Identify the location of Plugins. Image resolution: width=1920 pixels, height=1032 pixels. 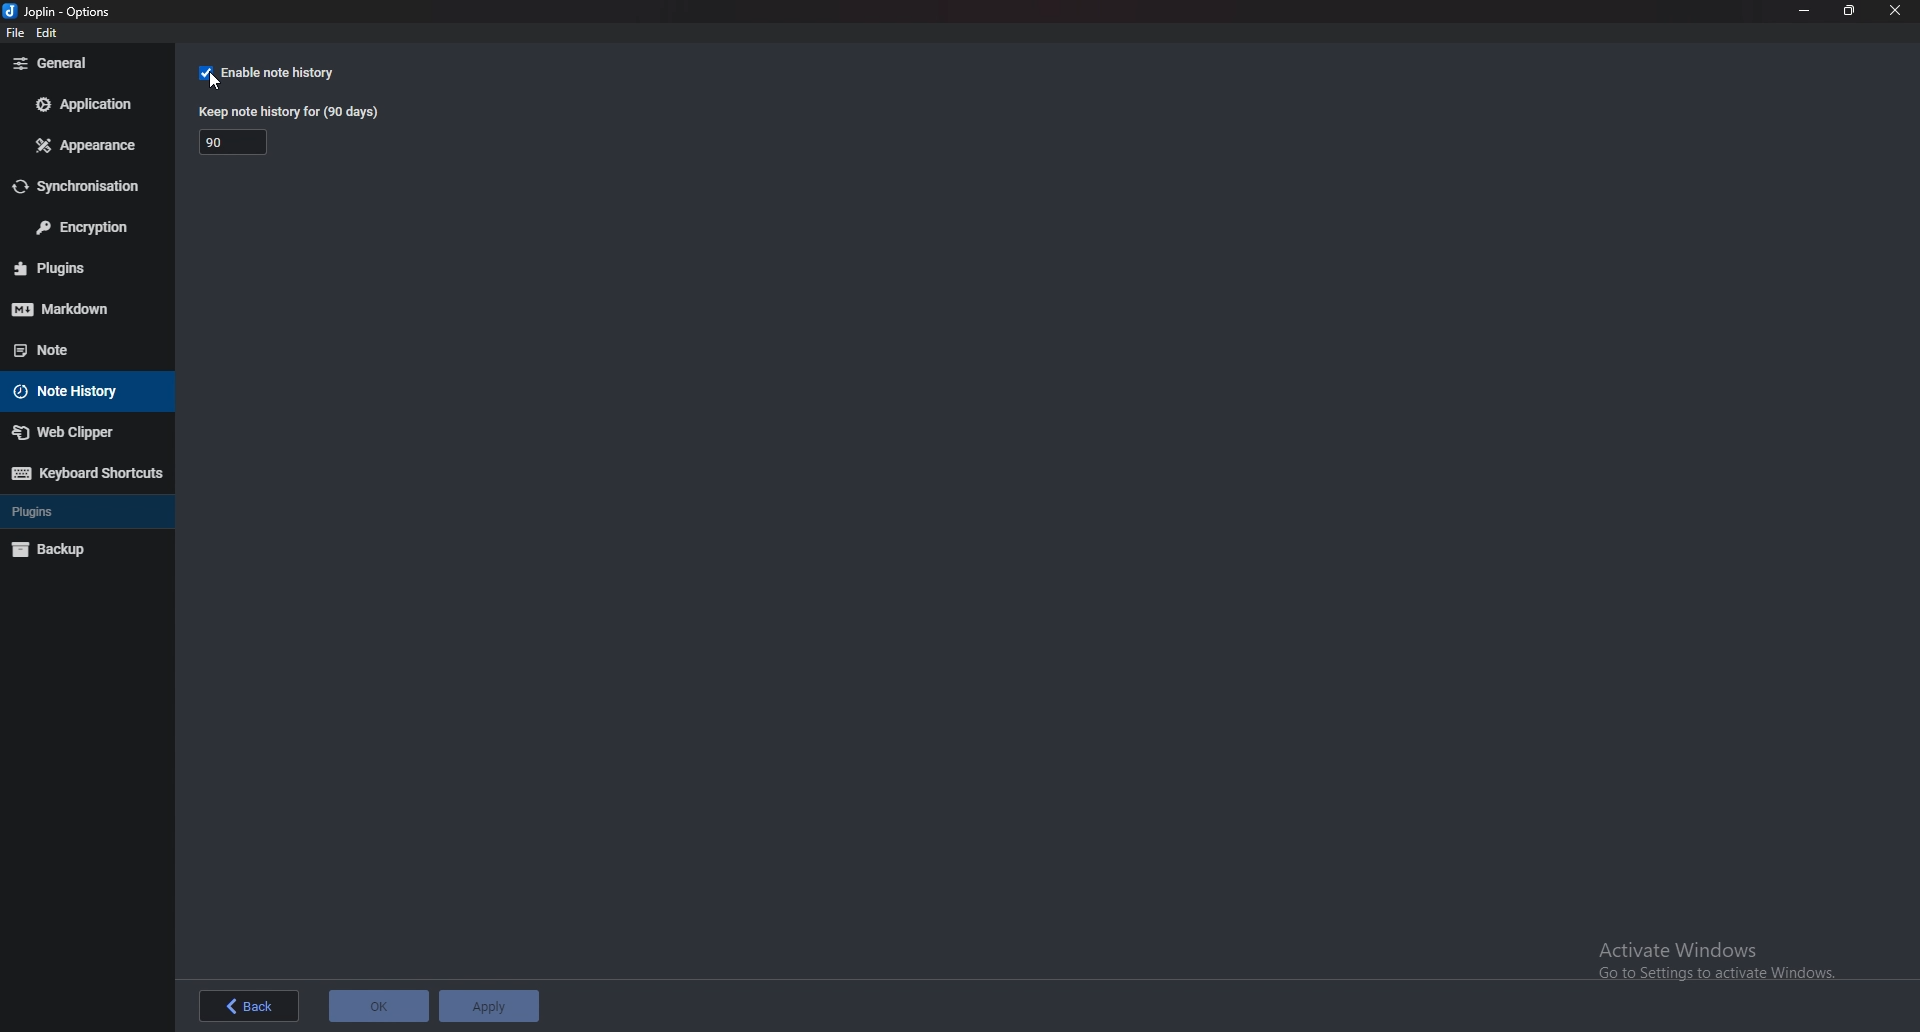
(80, 511).